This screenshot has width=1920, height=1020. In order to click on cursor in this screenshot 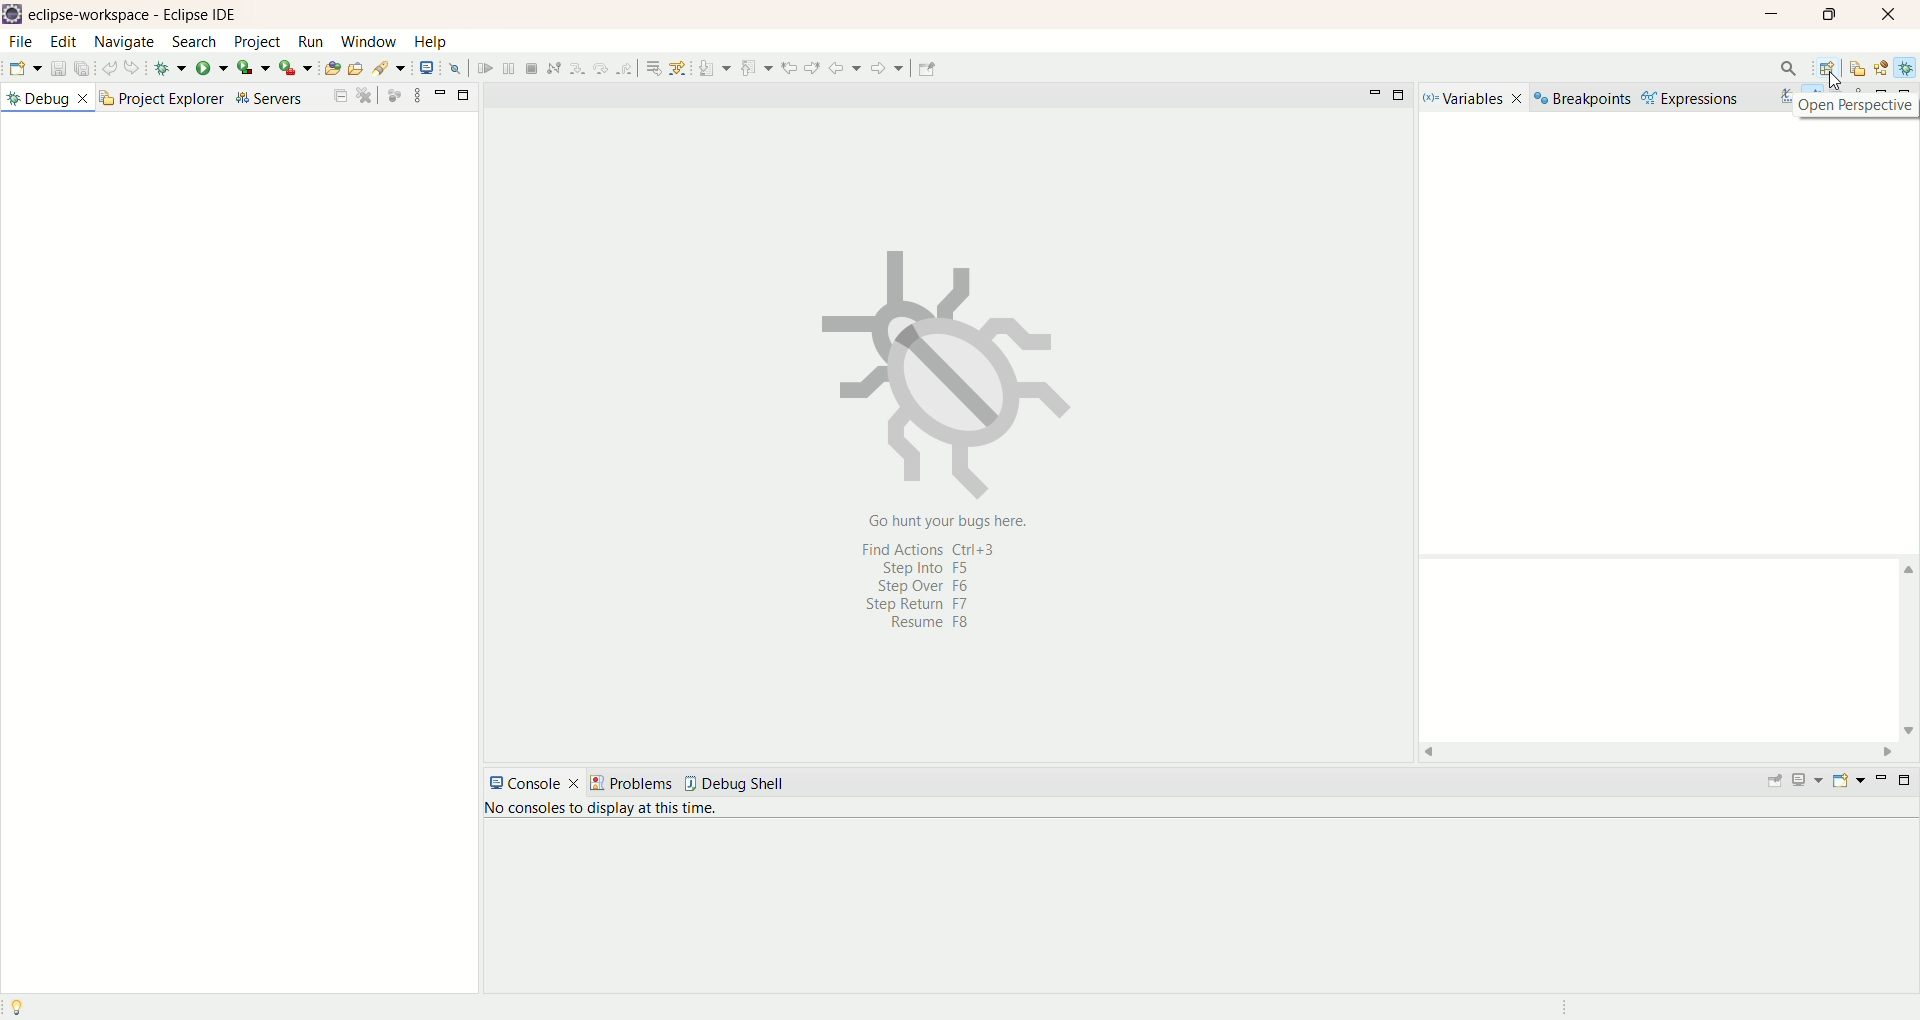, I will do `click(1837, 79)`.